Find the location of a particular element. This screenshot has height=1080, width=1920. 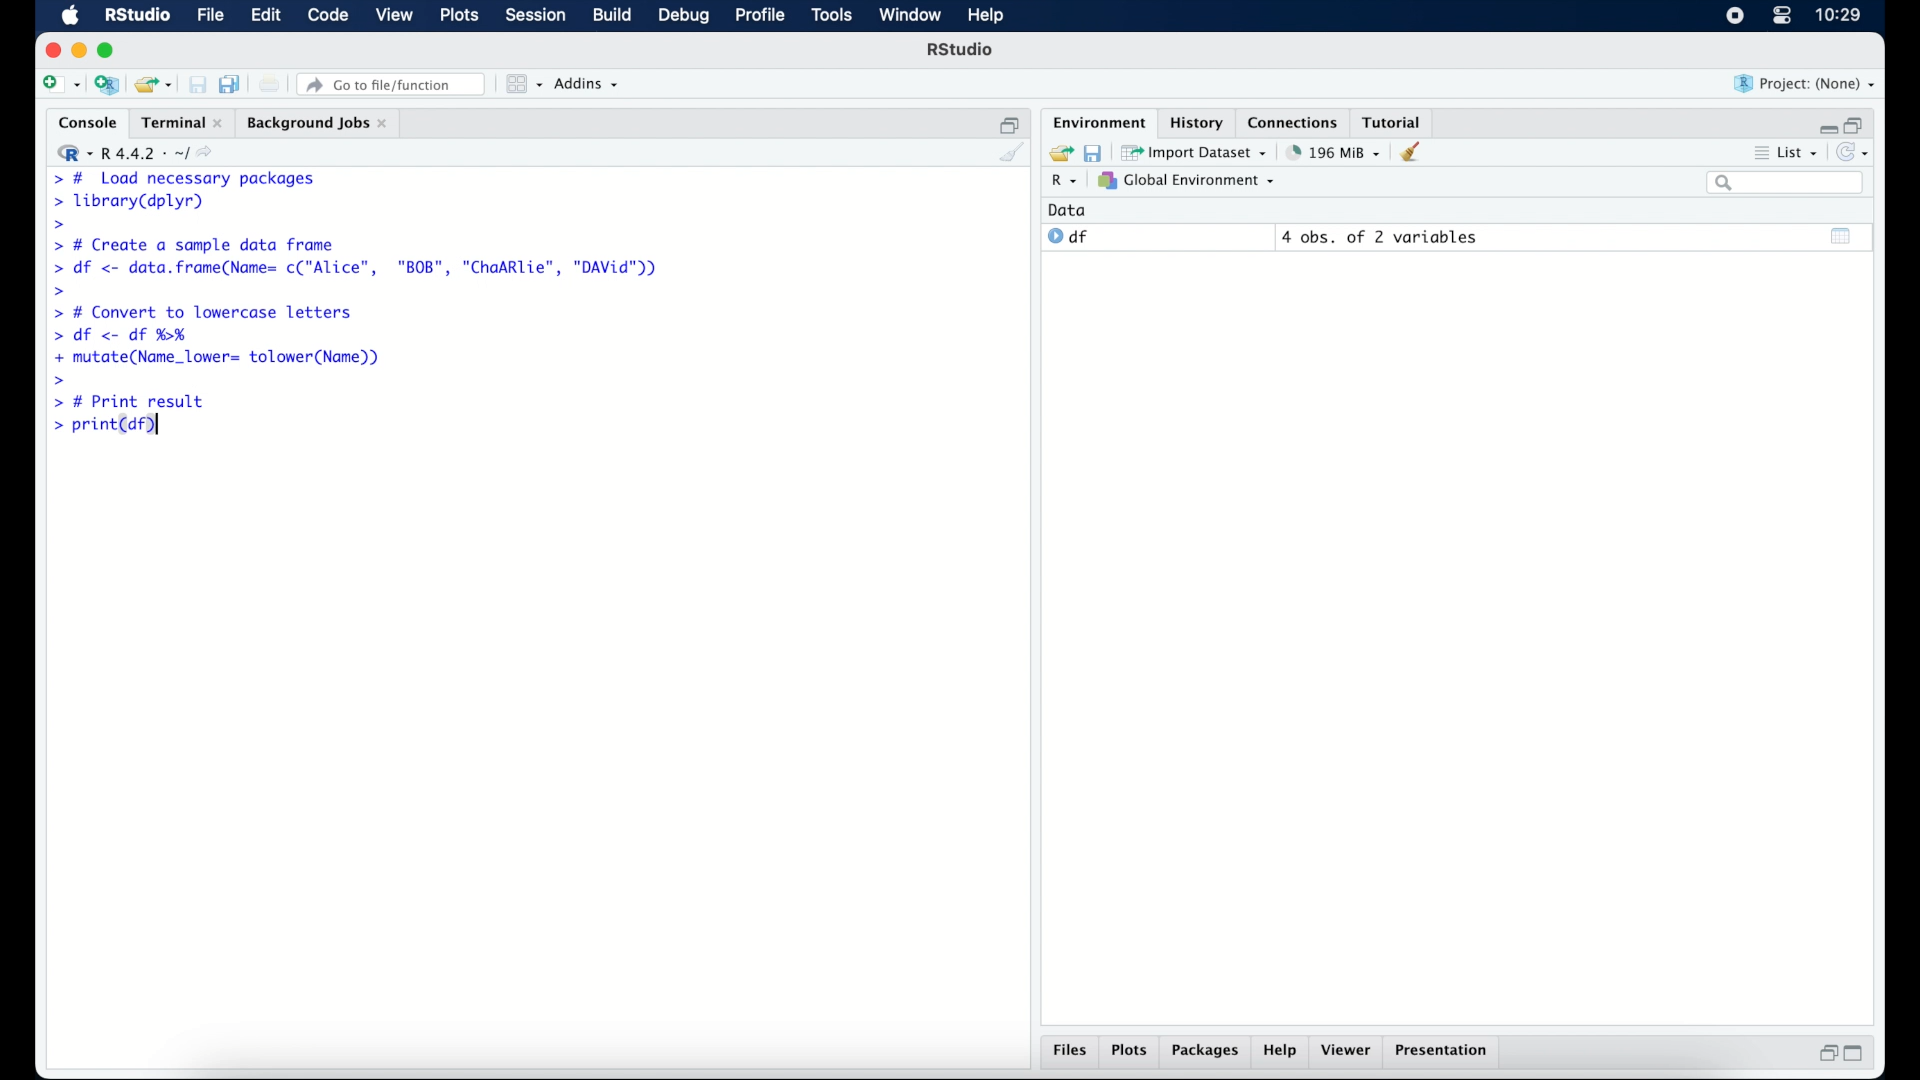

restore down is located at coordinates (1825, 1055).